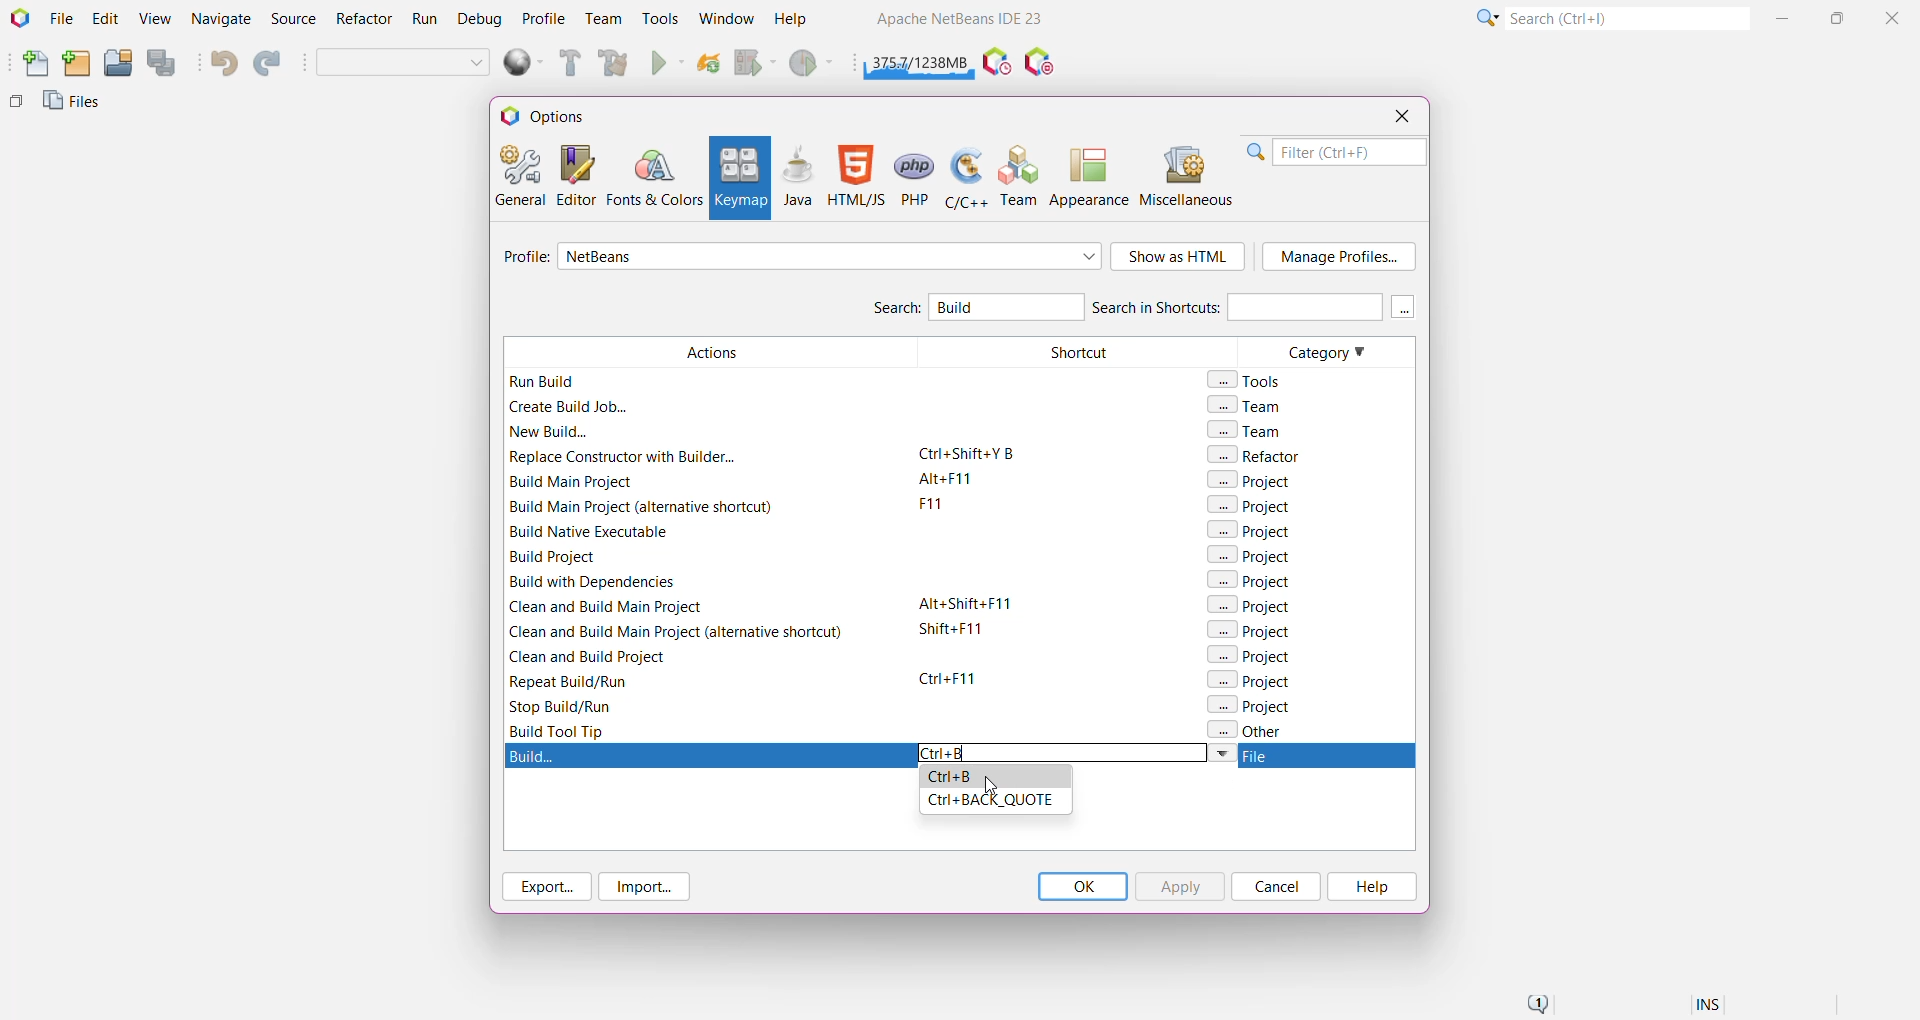 This screenshot has height=1020, width=1920. What do you see at coordinates (738, 178) in the screenshot?
I see `Keymap` at bounding box center [738, 178].